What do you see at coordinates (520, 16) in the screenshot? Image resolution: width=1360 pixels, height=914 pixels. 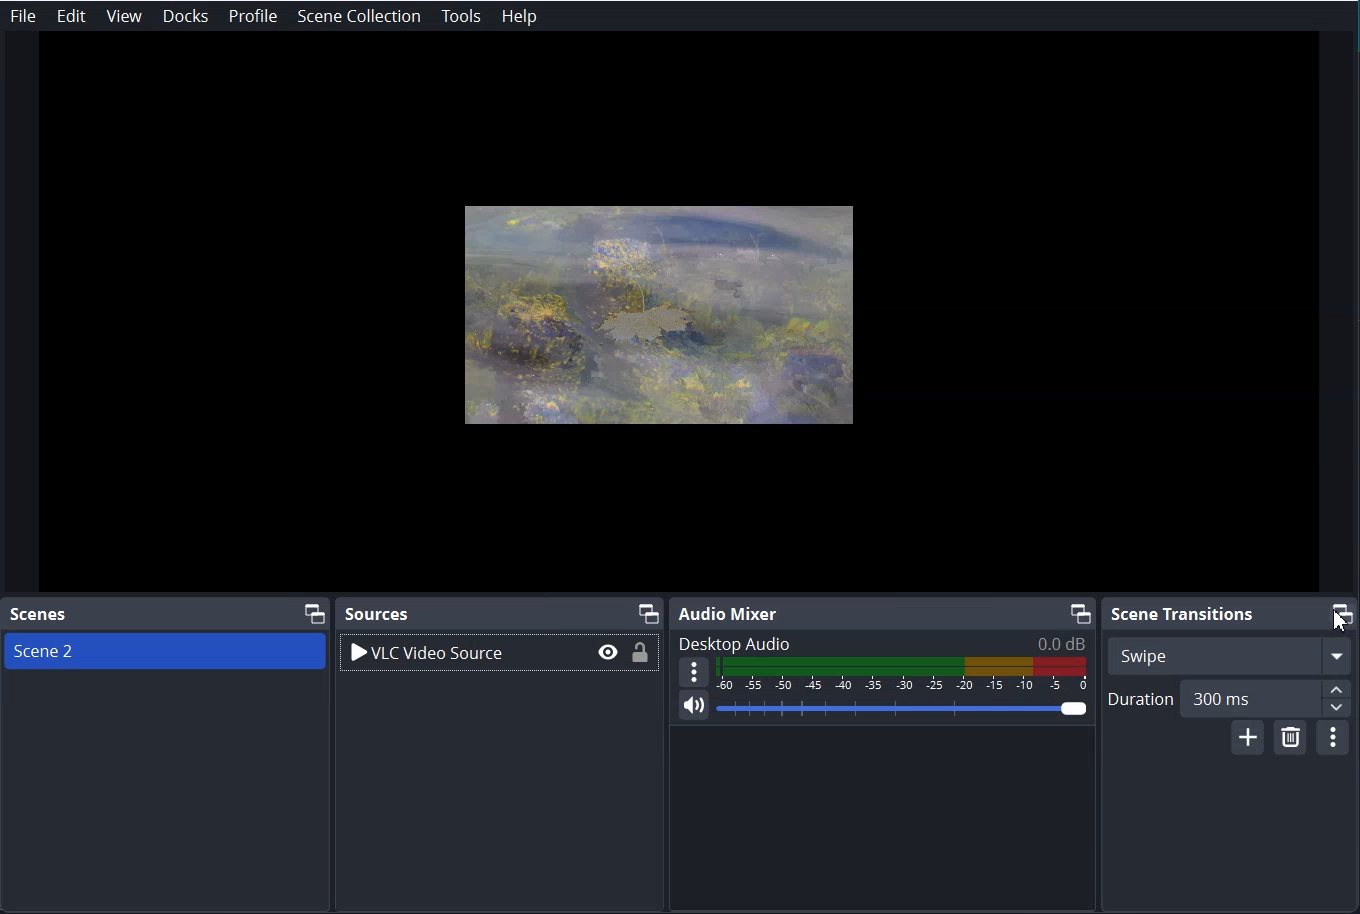 I see `Help` at bounding box center [520, 16].